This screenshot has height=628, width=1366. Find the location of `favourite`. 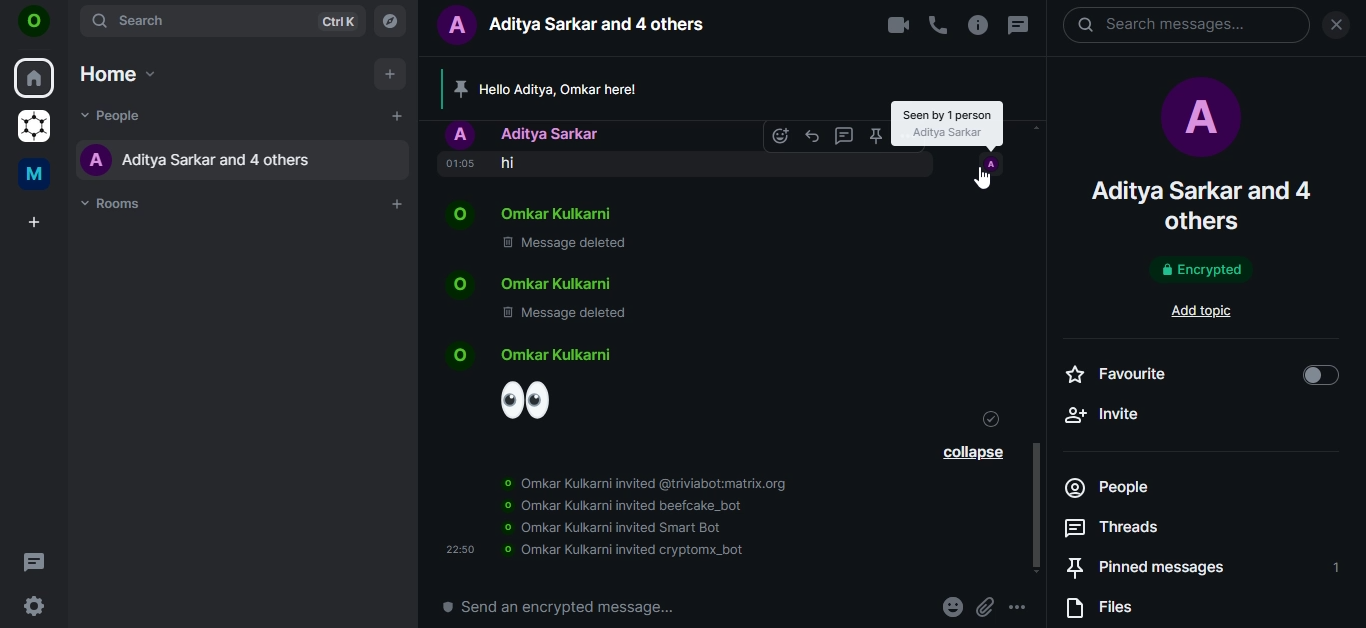

favourite is located at coordinates (1198, 374).